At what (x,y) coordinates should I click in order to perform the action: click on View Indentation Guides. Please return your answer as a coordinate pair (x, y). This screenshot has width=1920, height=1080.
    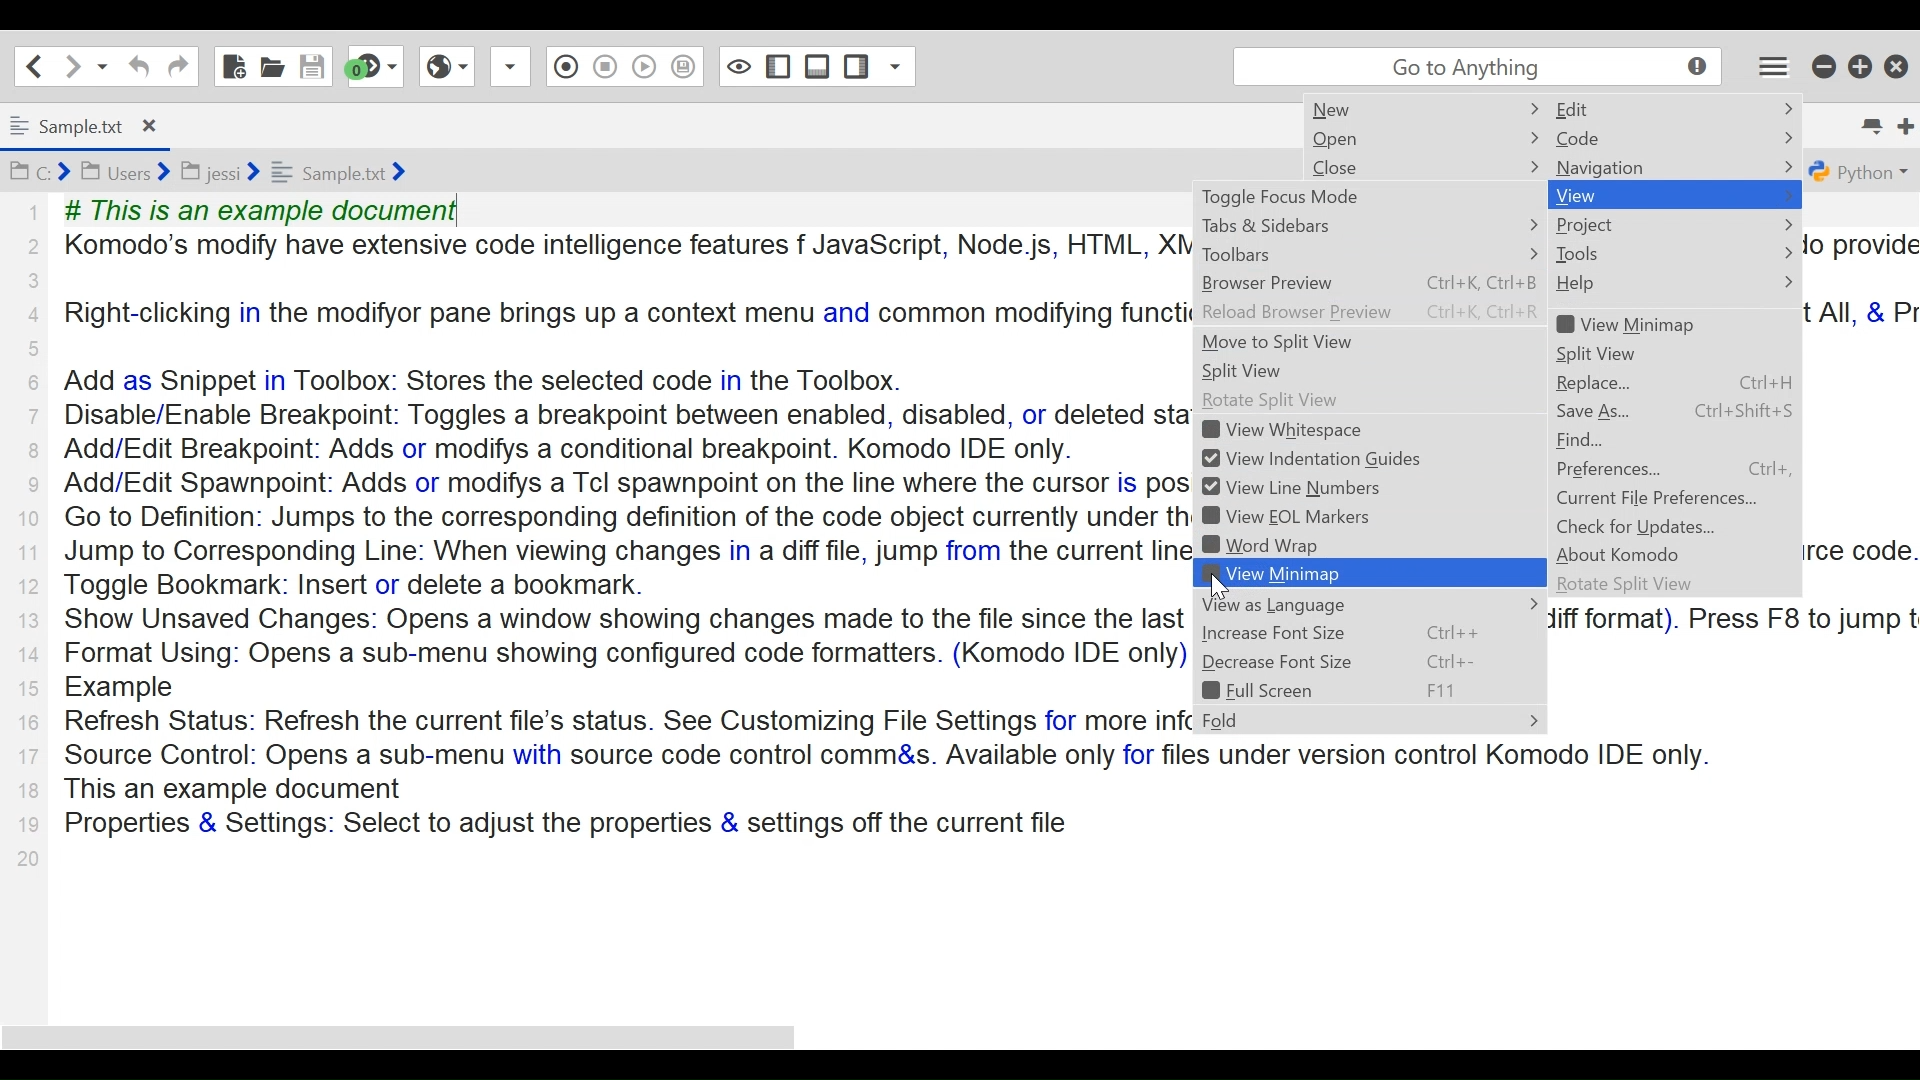
    Looking at the image, I should click on (1310, 459).